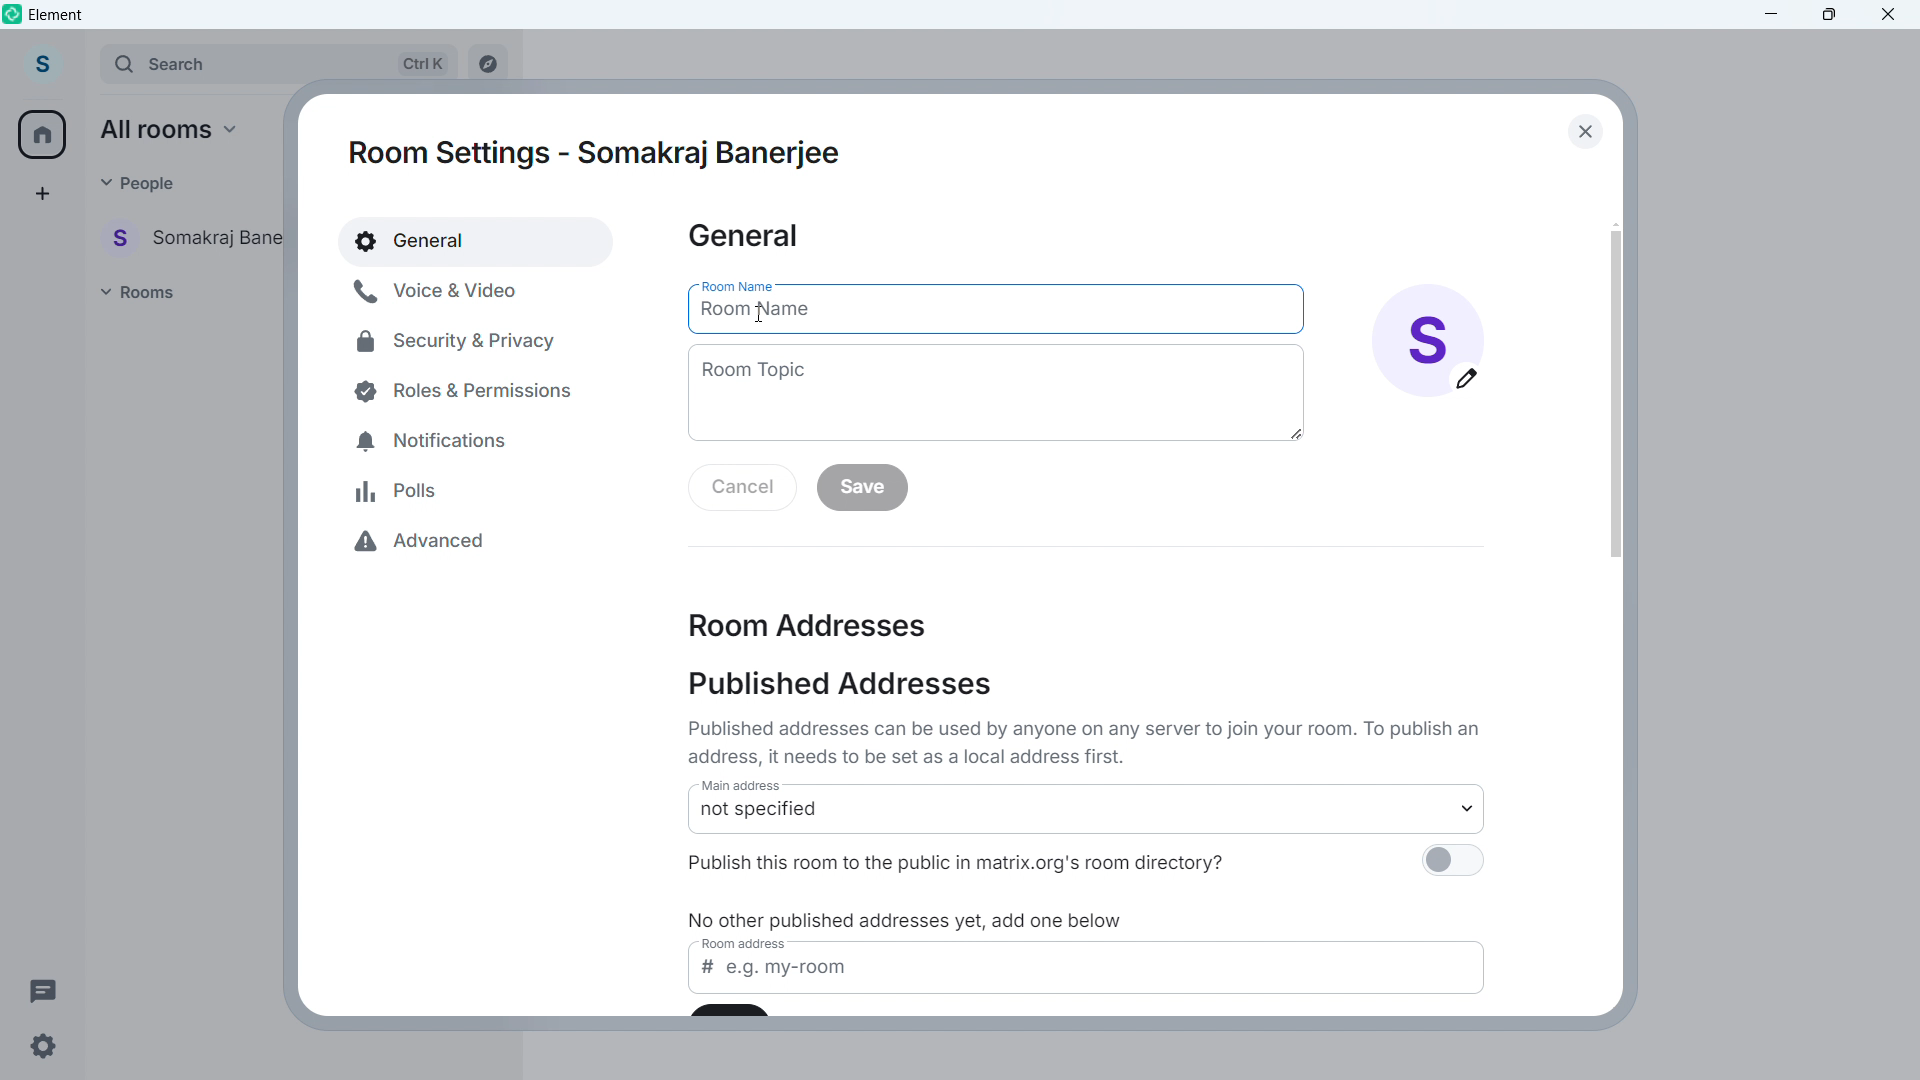 The width and height of the screenshot is (1920, 1080). What do you see at coordinates (1888, 16) in the screenshot?
I see `Close ` at bounding box center [1888, 16].